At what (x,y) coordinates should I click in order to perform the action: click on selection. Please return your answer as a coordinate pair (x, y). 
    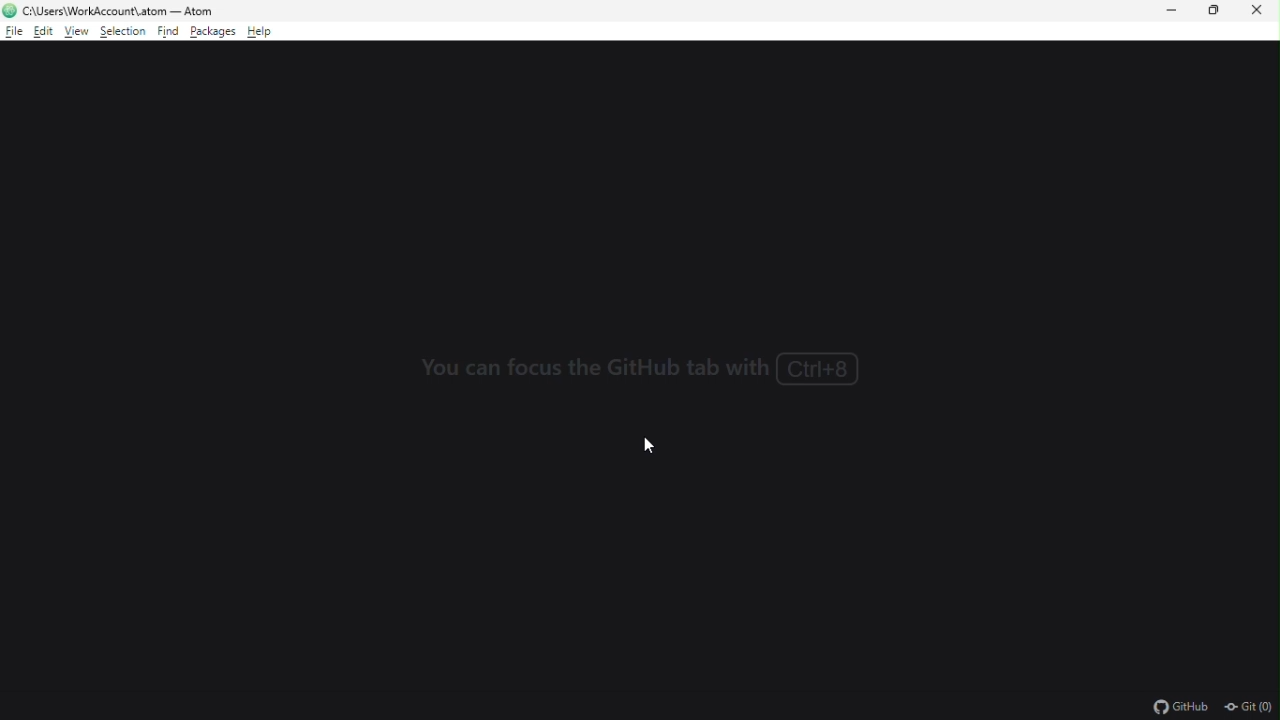
    Looking at the image, I should click on (124, 33).